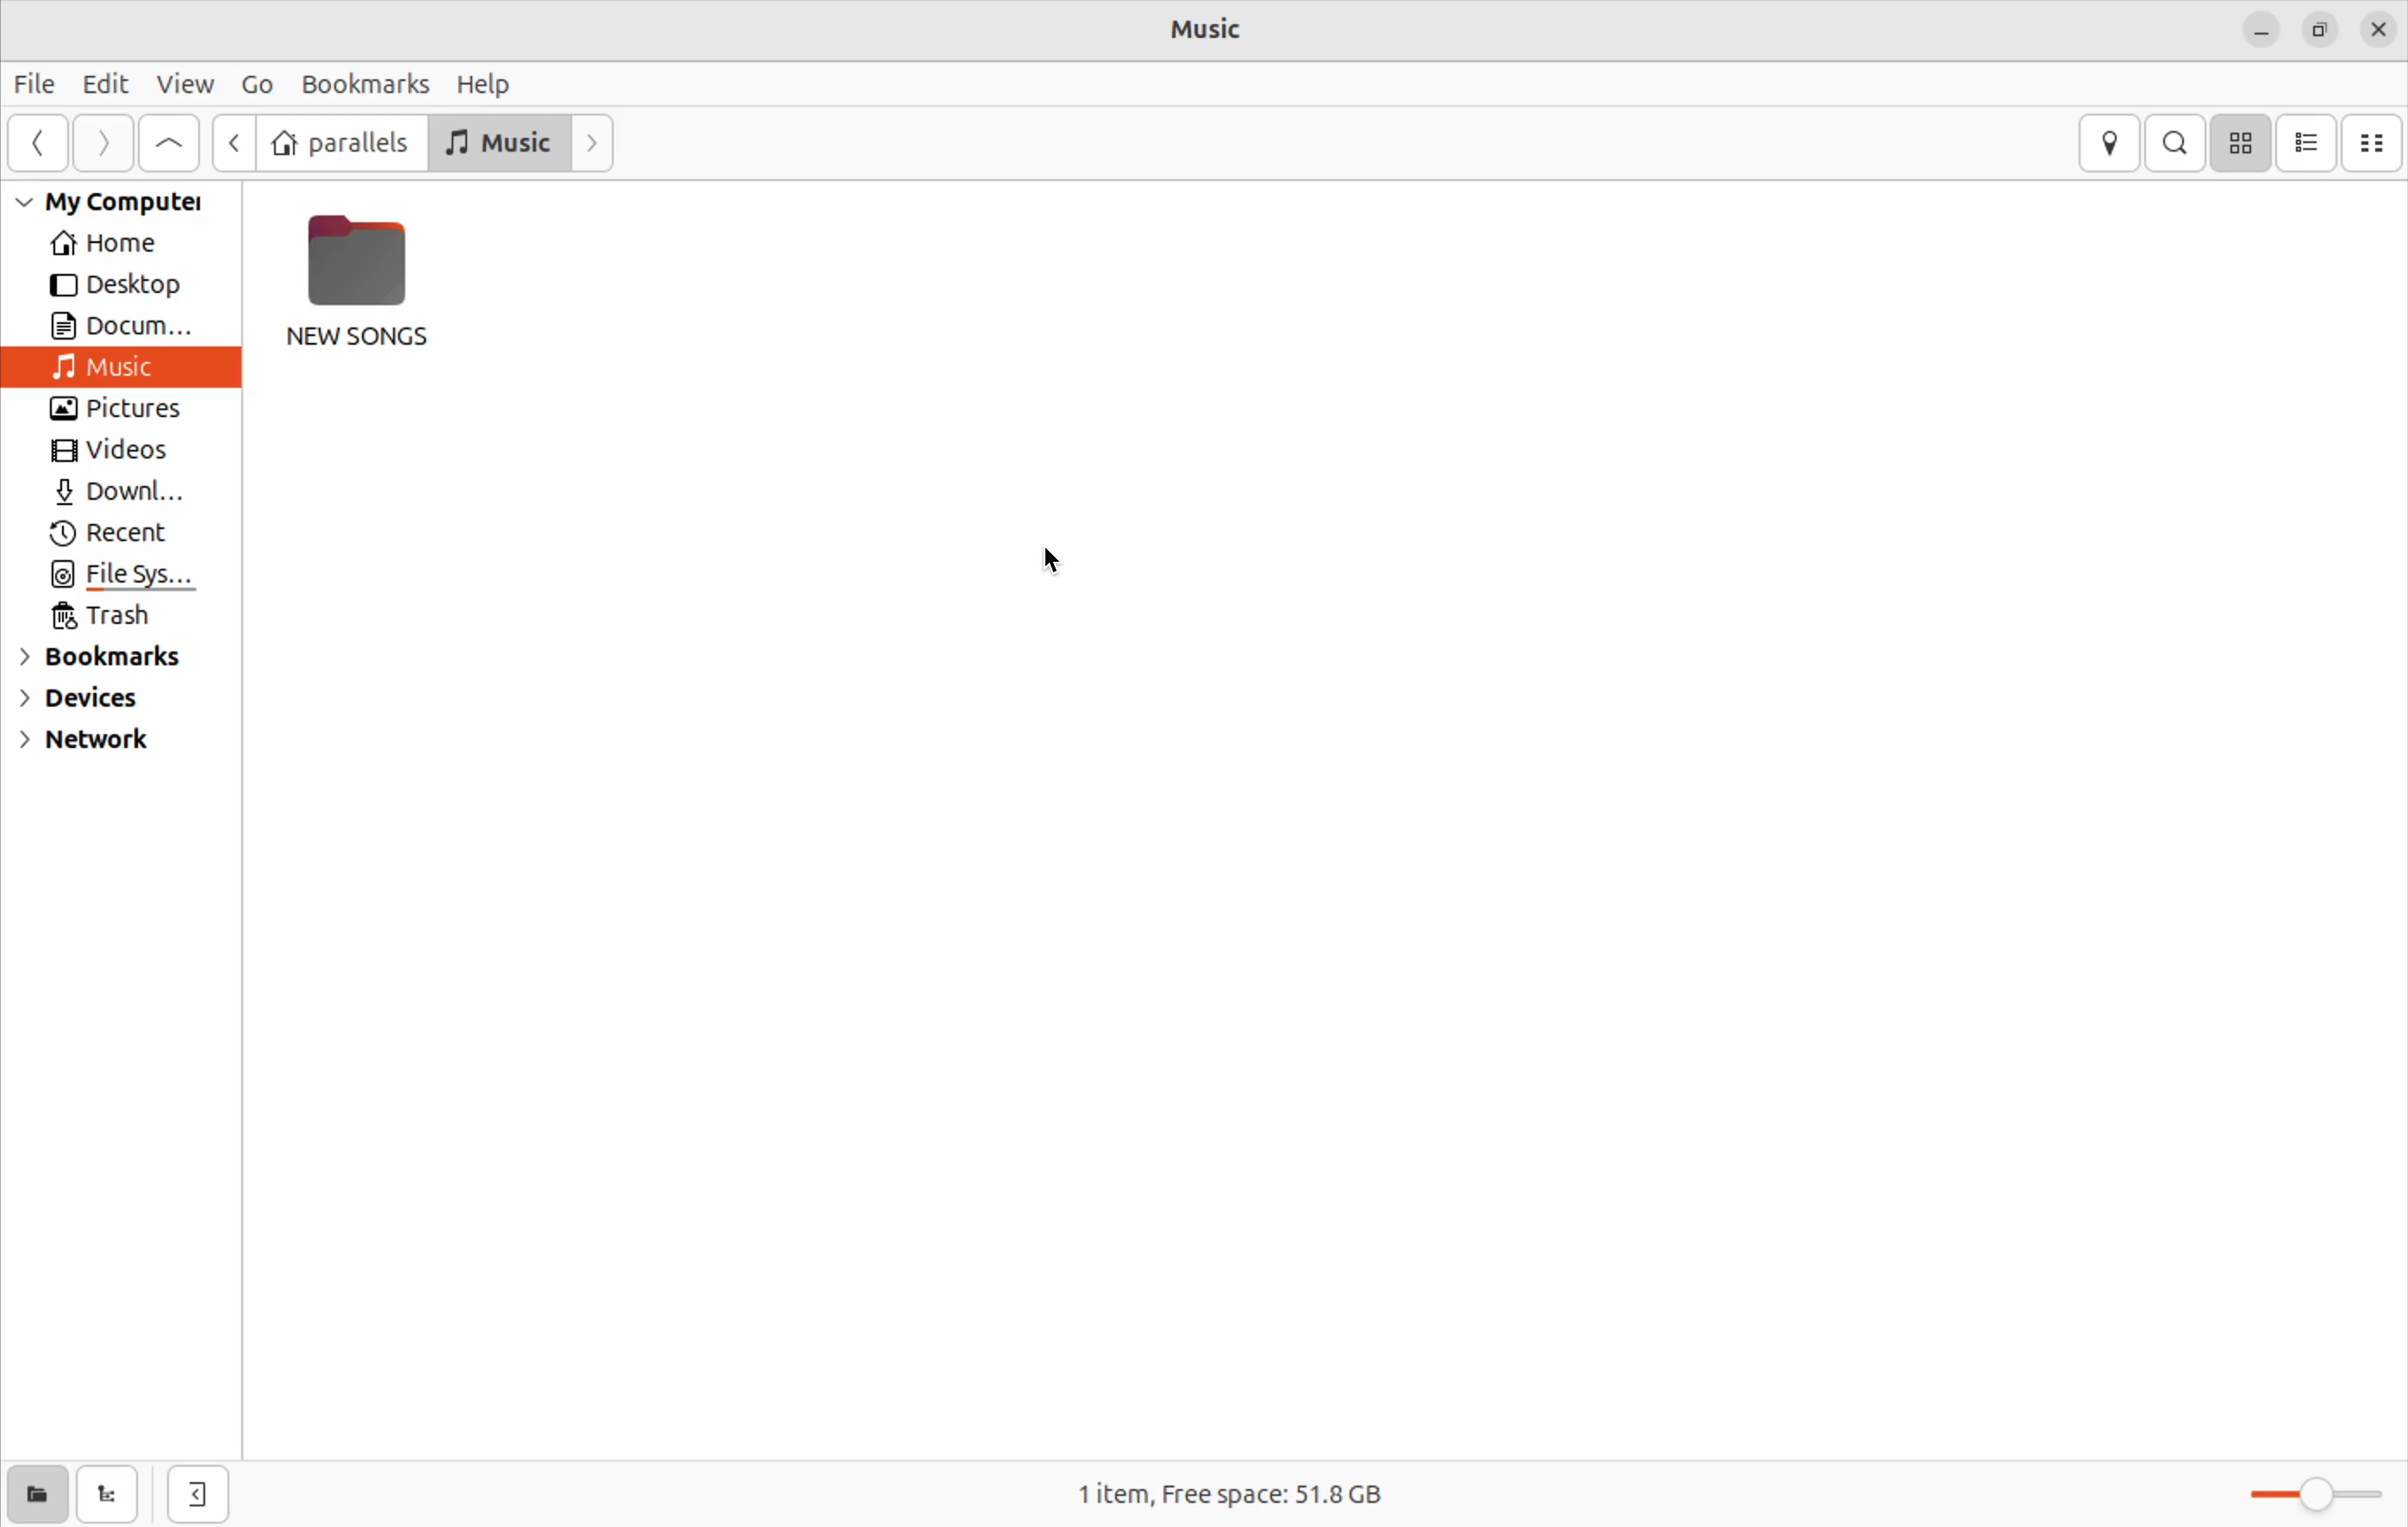  I want to click on Compact view, so click(2375, 144).